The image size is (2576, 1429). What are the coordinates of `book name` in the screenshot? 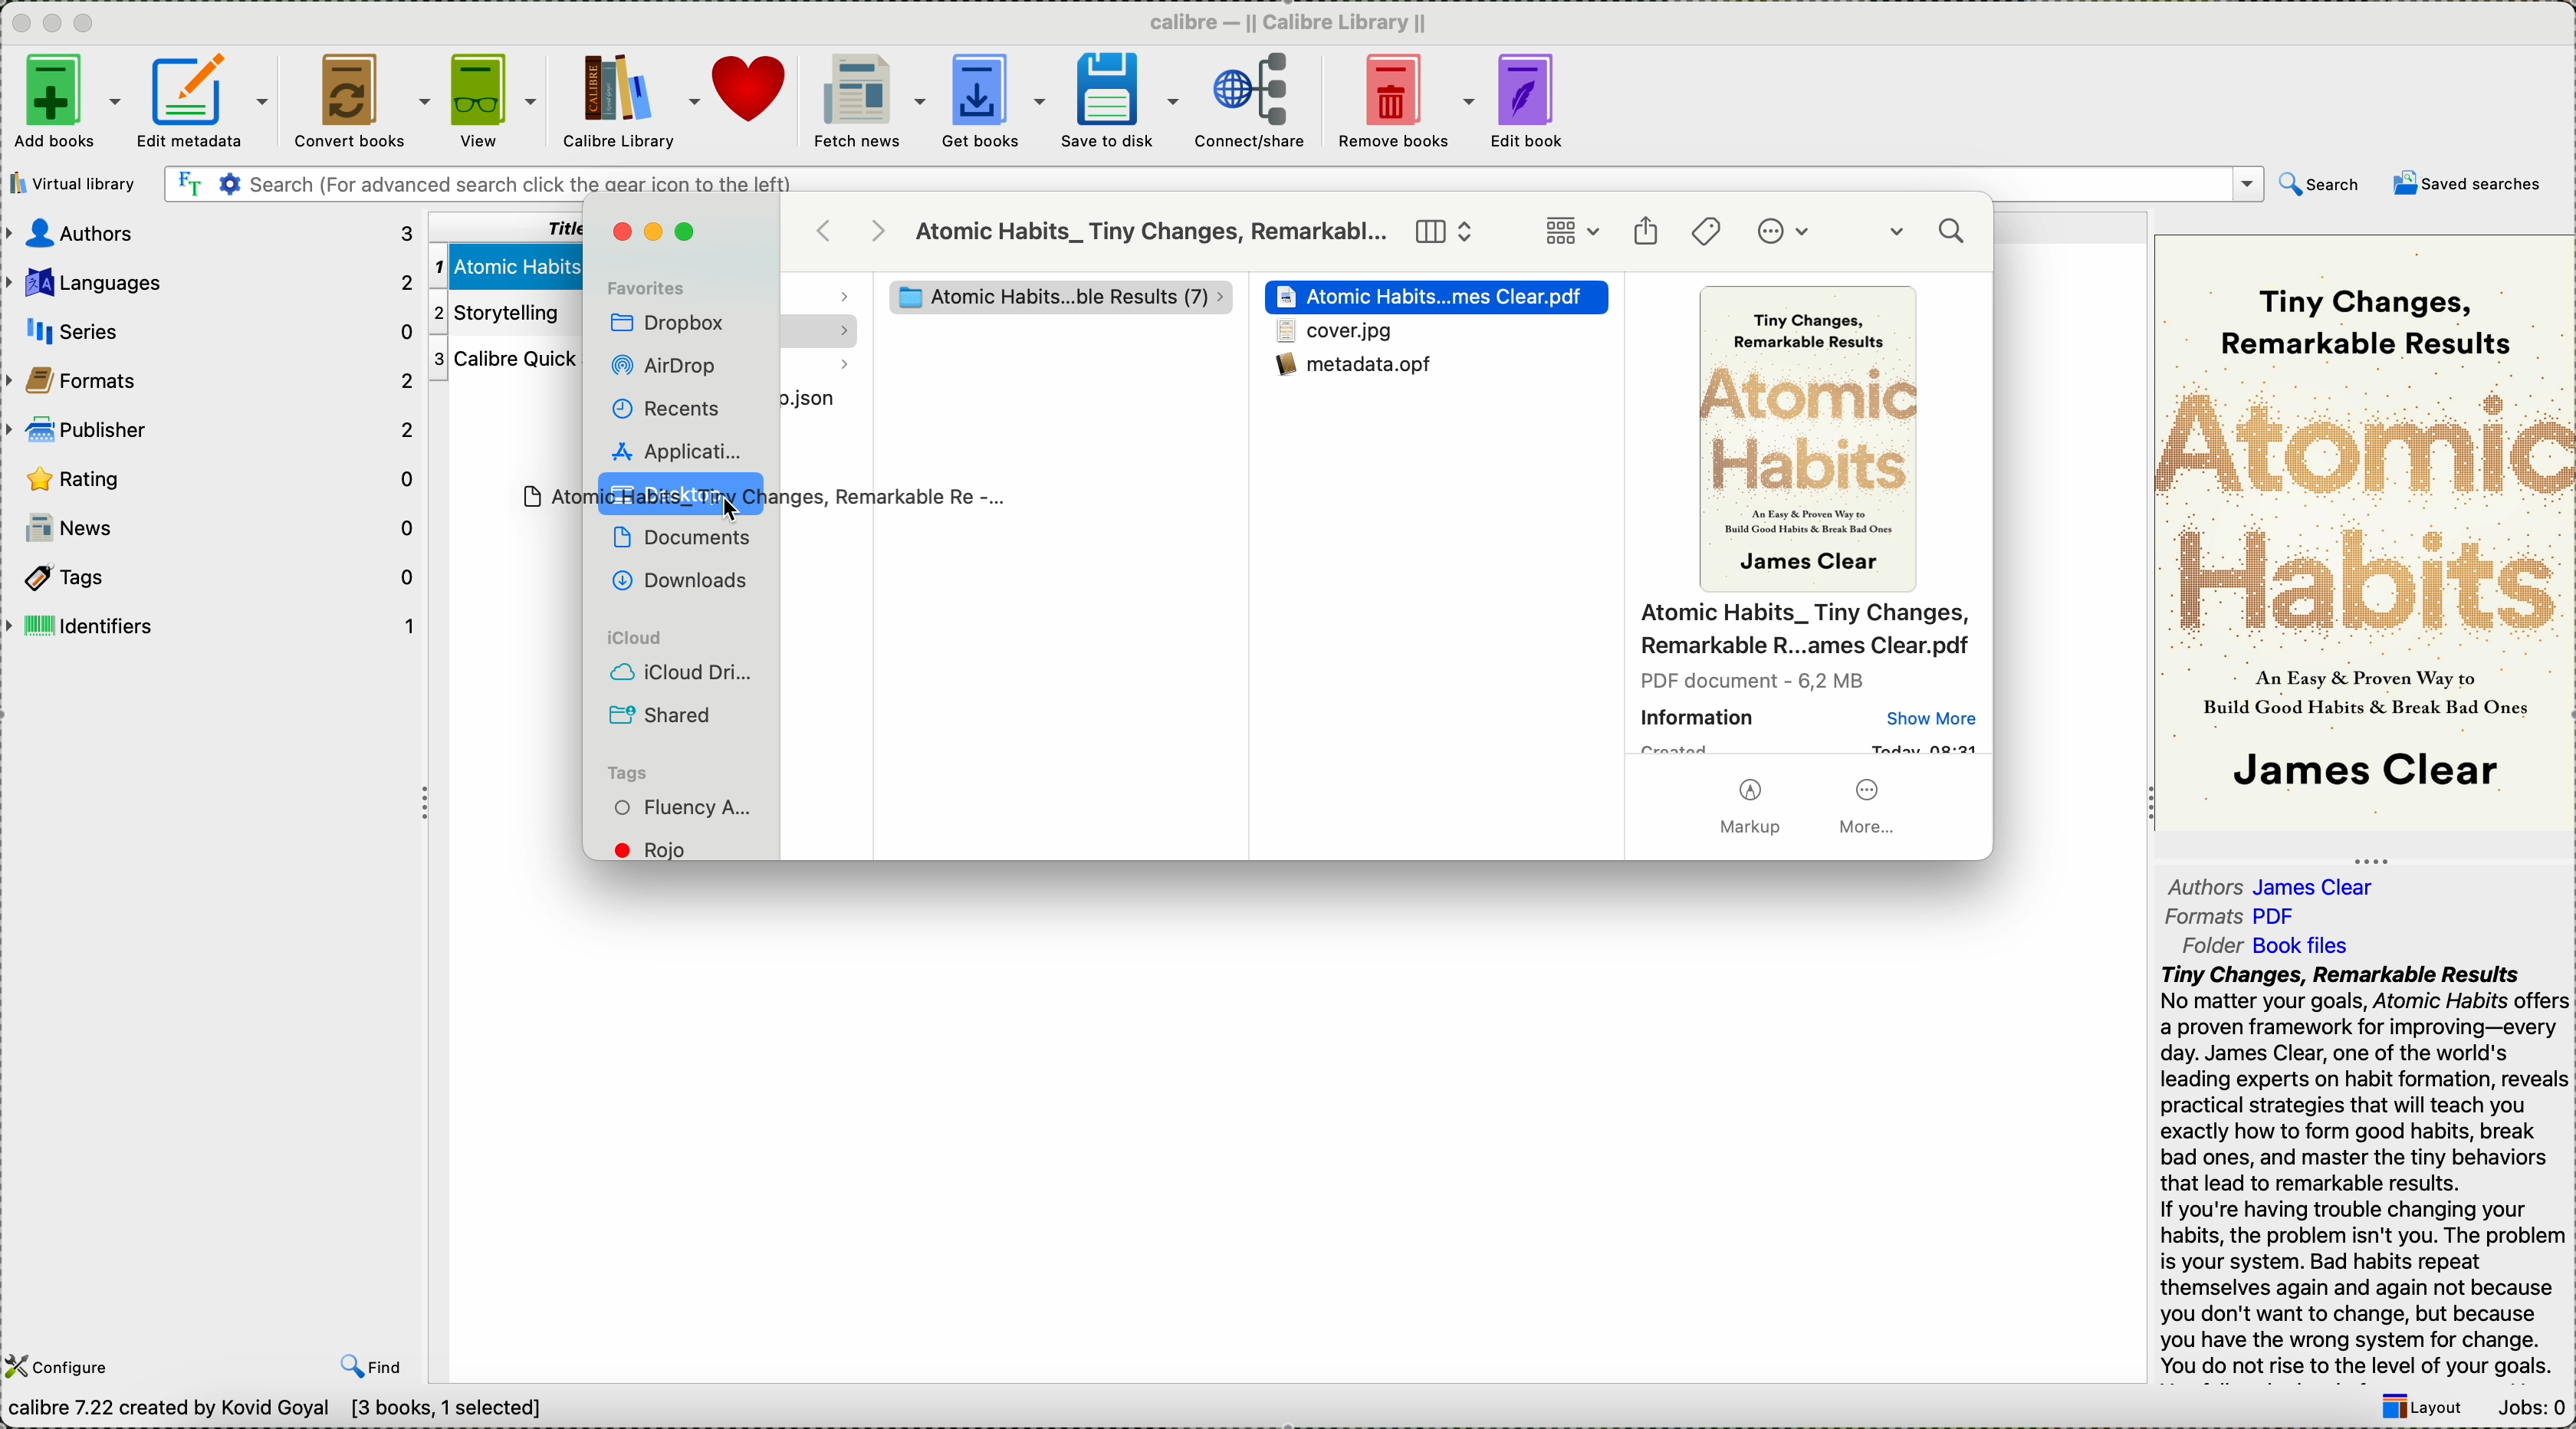 It's located at (1152, 233).